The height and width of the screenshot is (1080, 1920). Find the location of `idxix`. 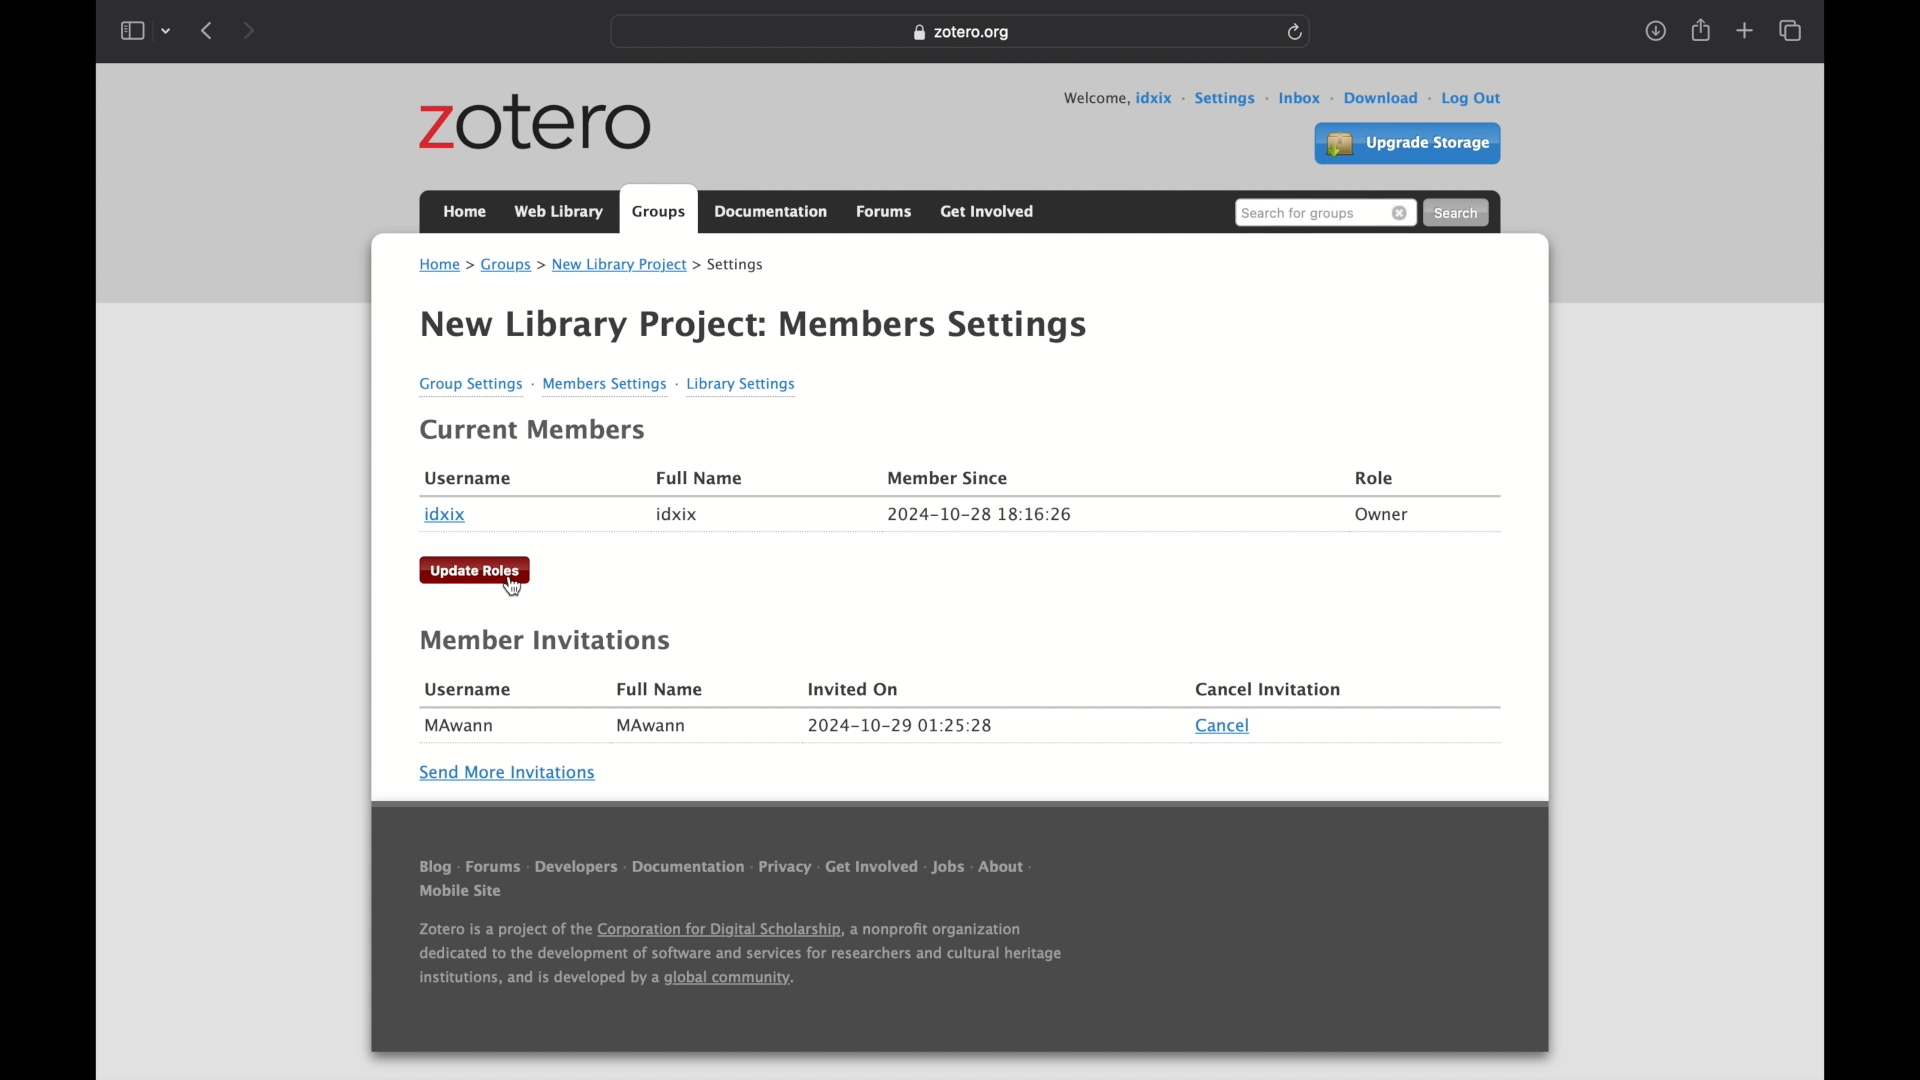

idxix is located at coordinates (446, 516).